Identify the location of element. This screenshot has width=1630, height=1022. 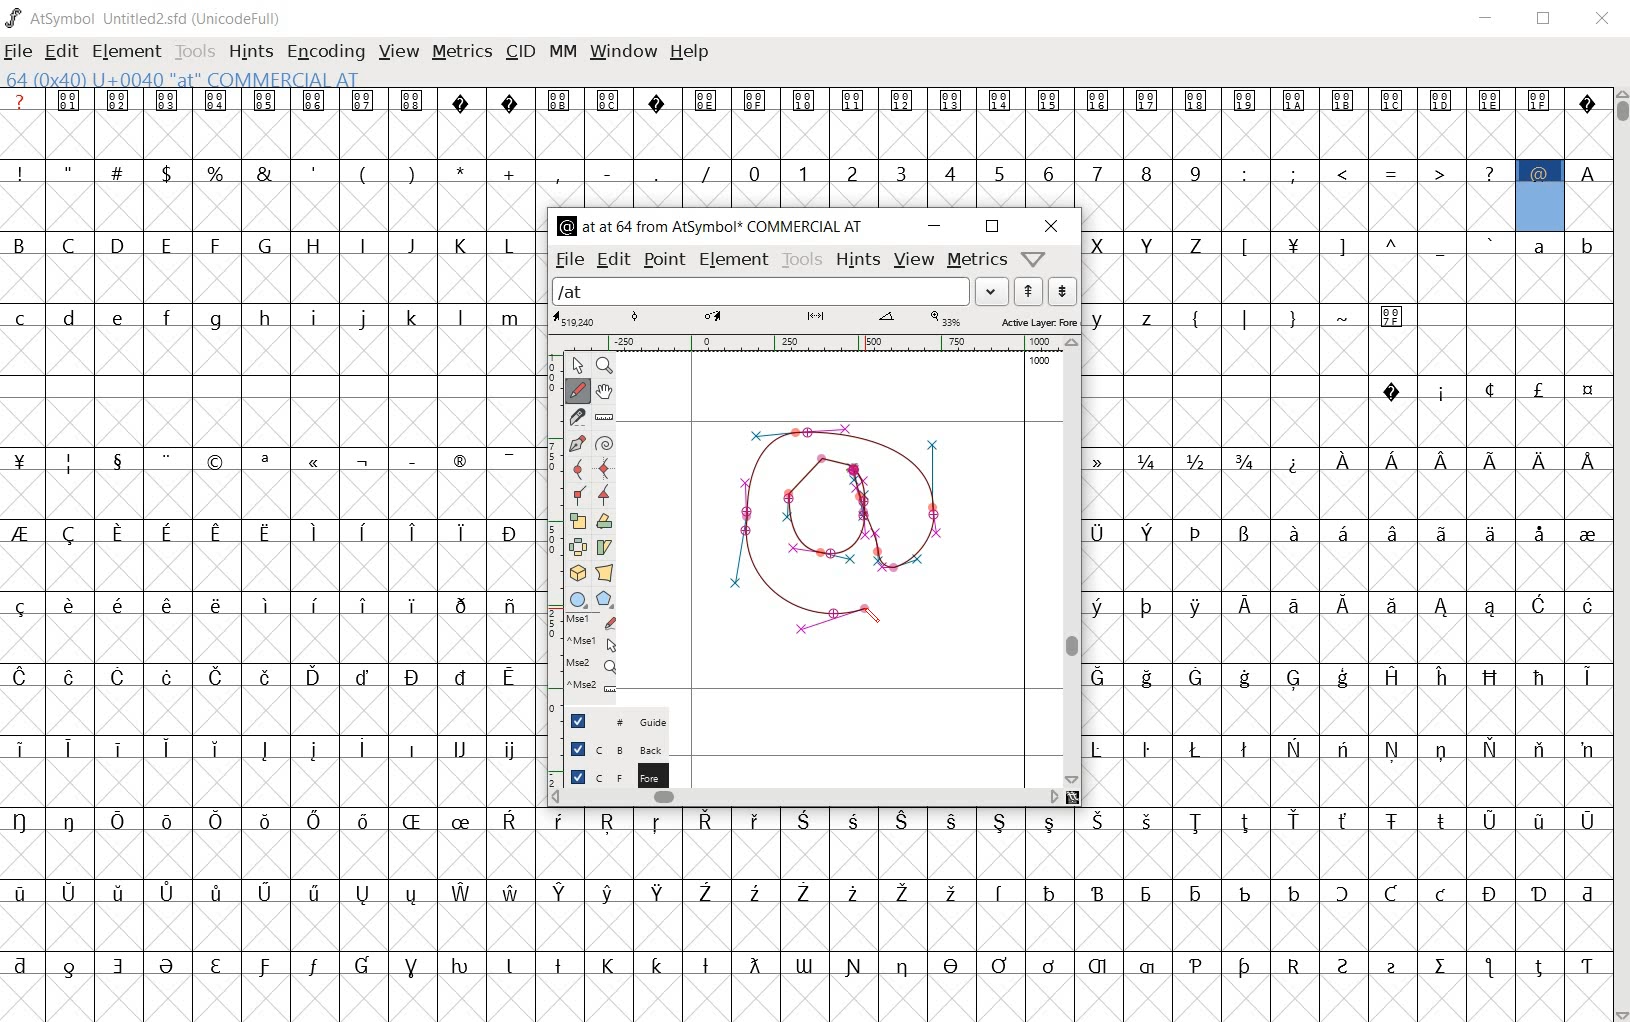
(734, 260).